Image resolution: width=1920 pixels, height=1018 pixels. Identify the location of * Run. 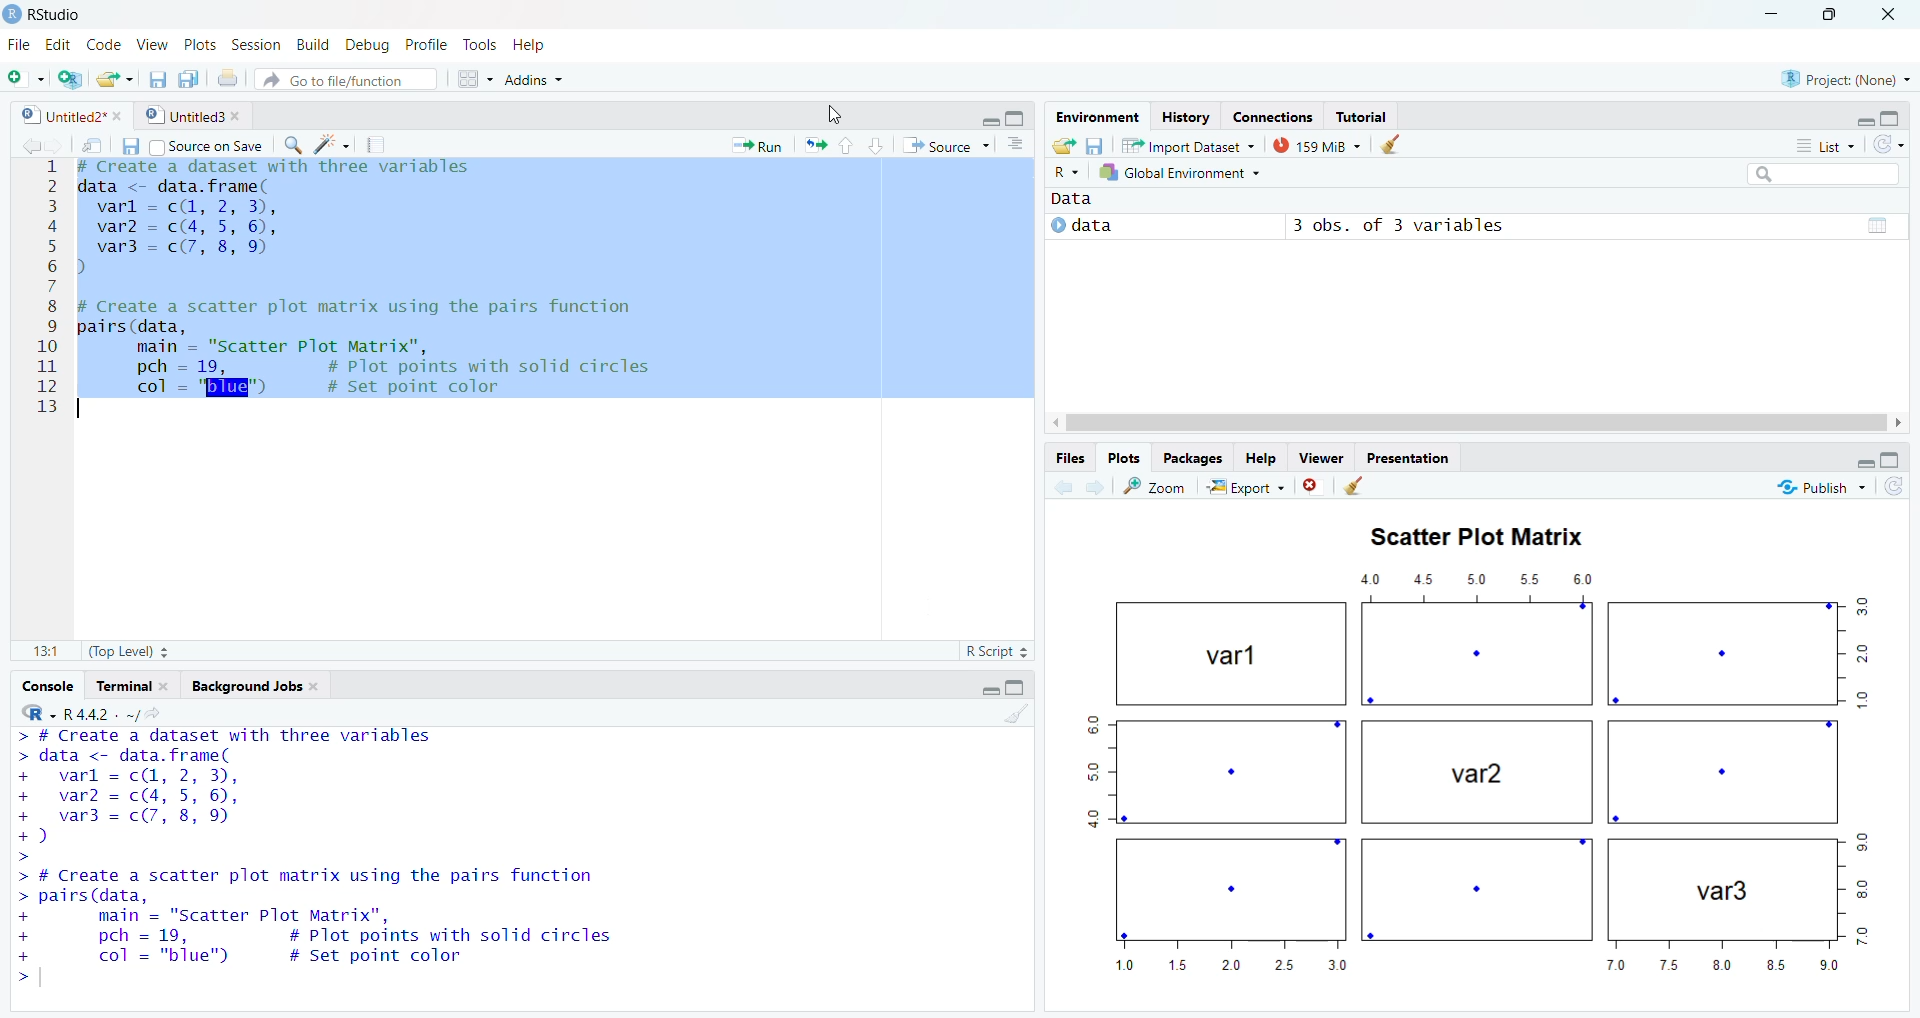
(755, 143).